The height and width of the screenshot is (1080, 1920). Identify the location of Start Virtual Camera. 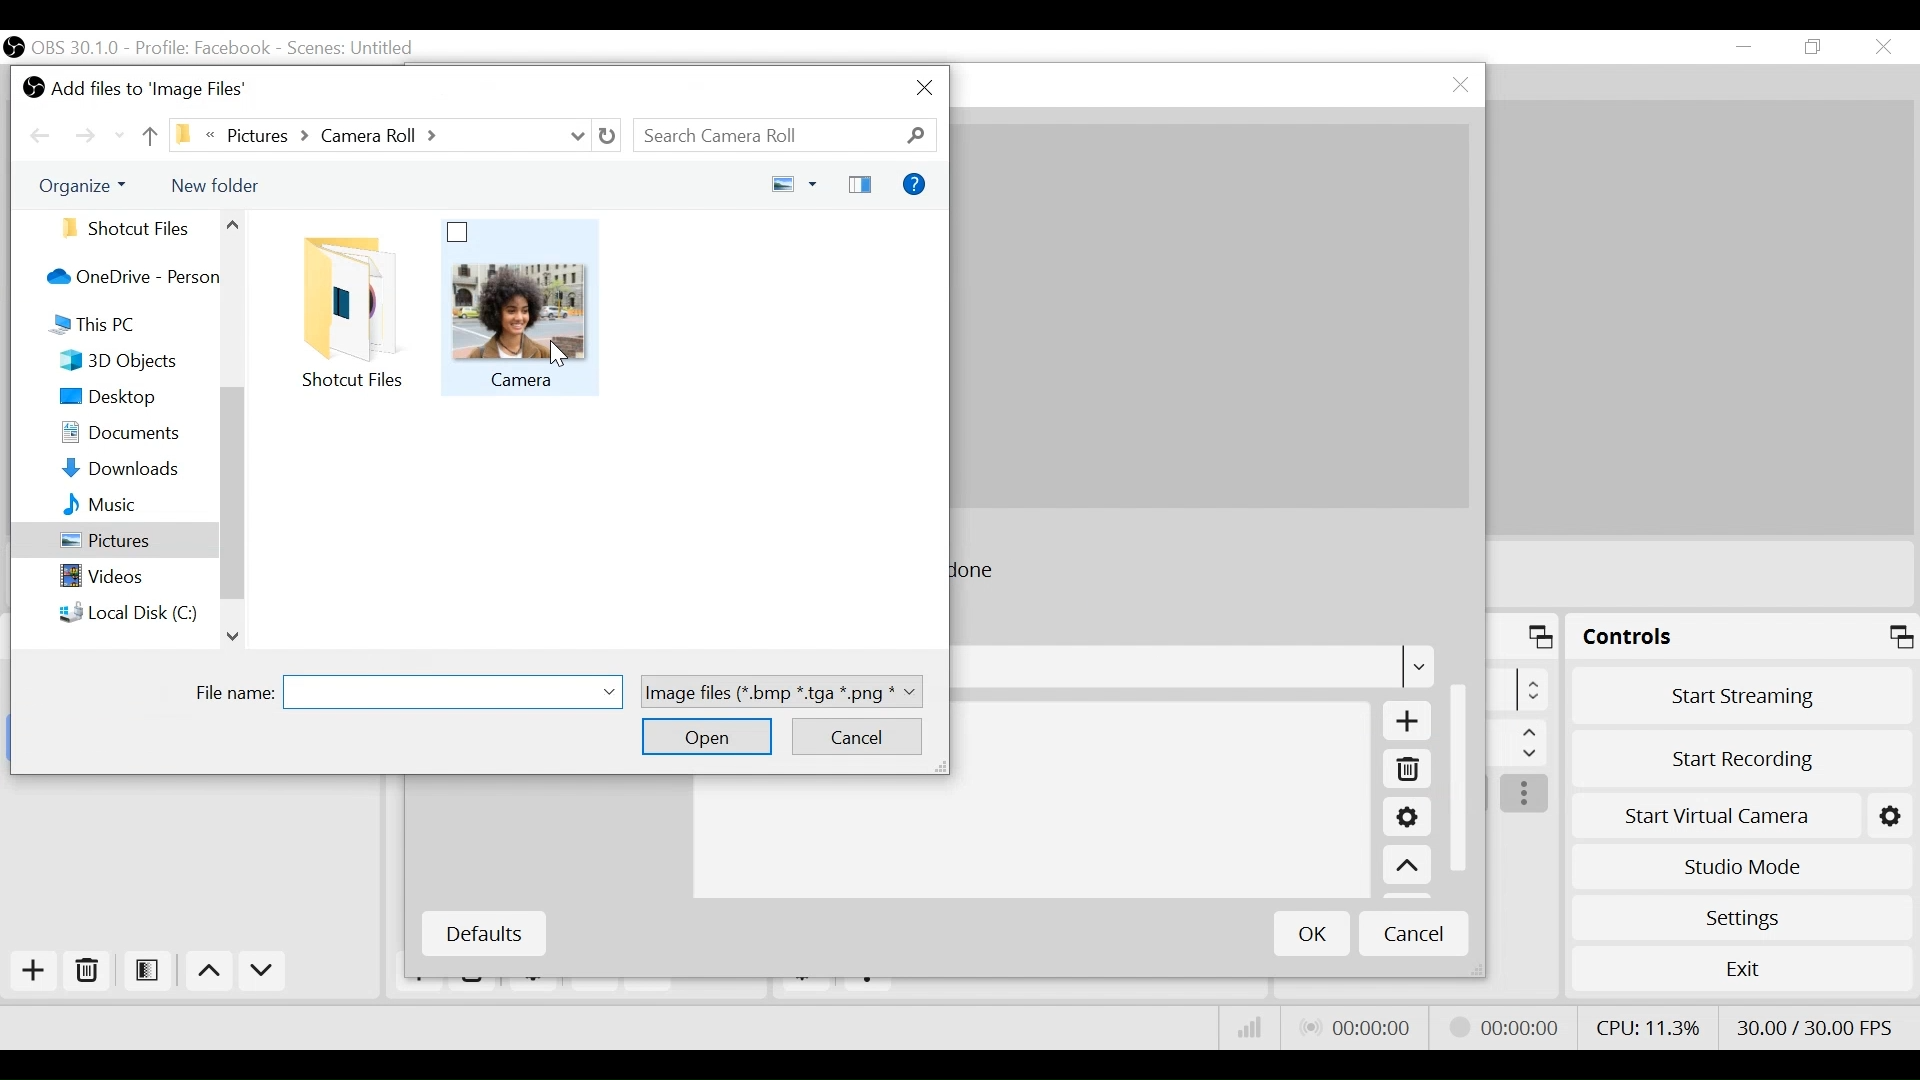
(1742, 812).